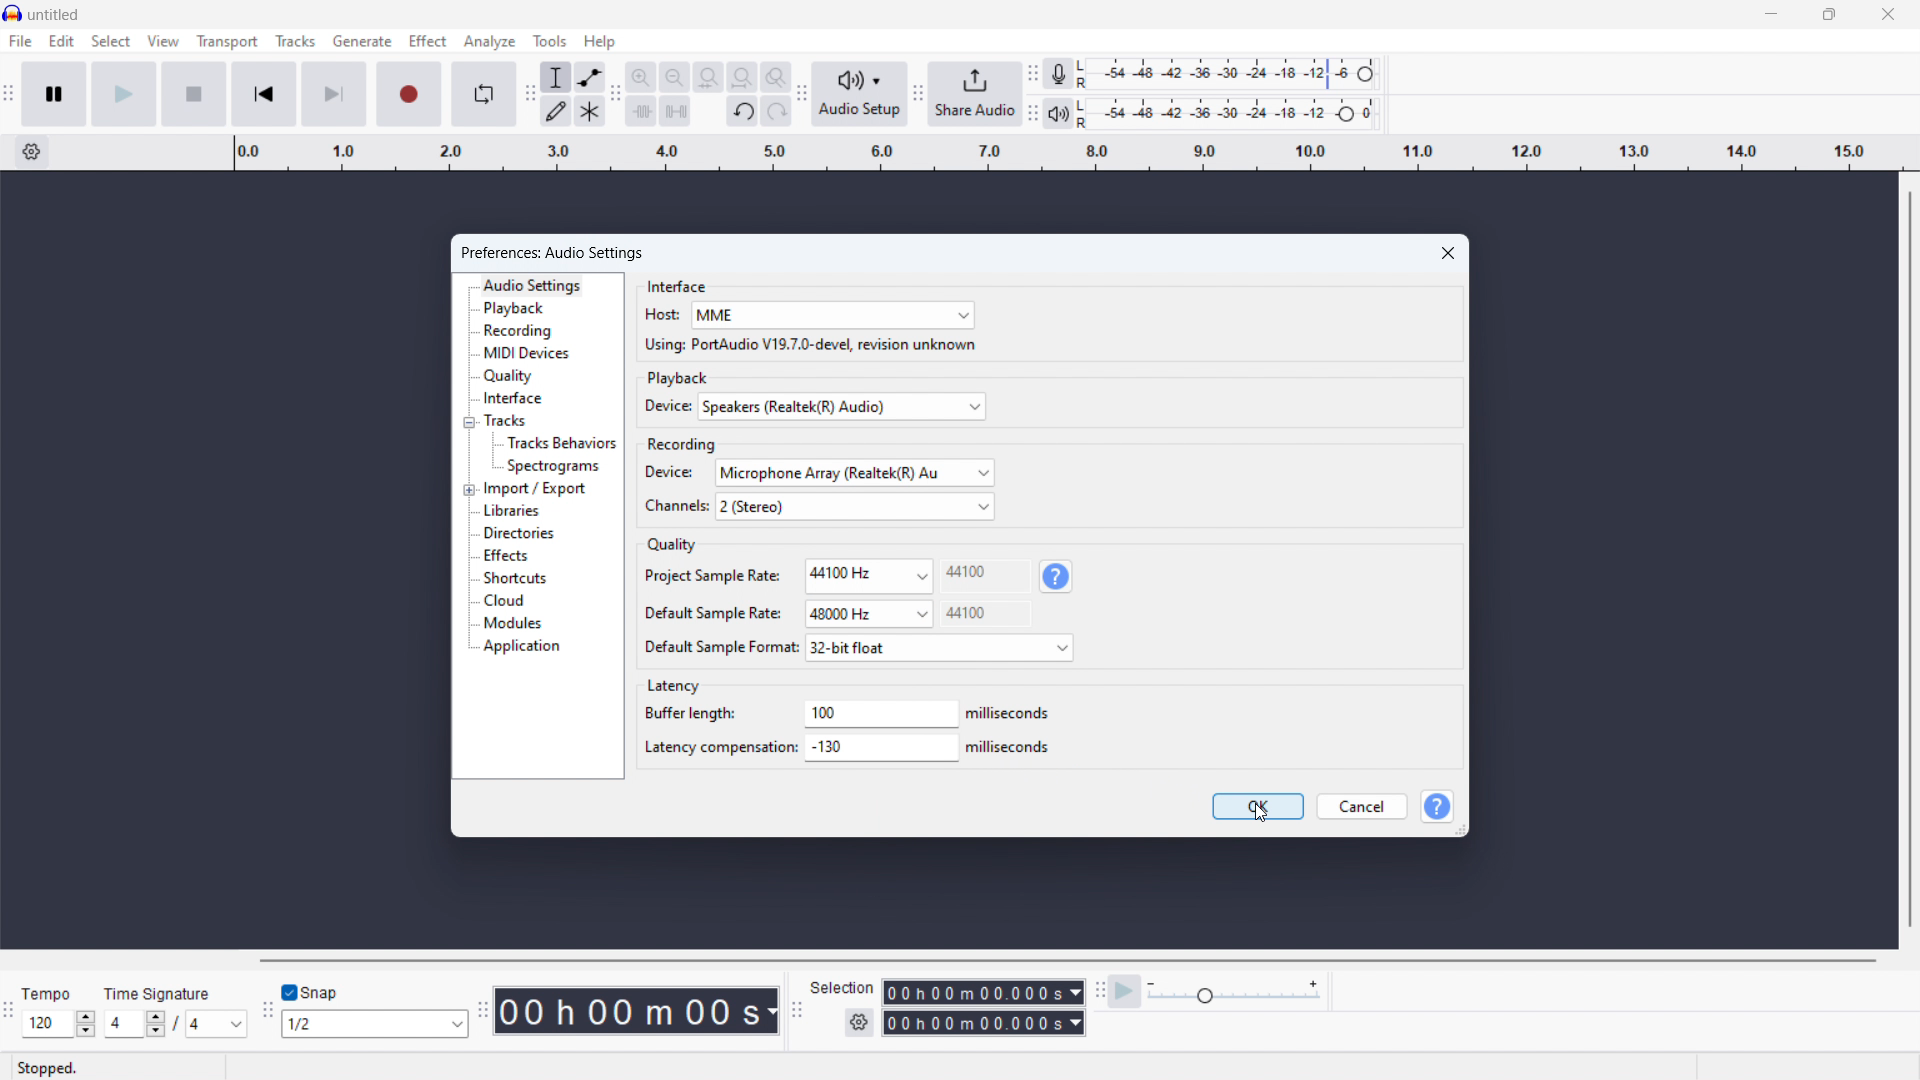 The width and height of the screenshot is (1920, 1080). What do you see at coordinates (1125, 992) in the screenshot?
I see `play at speed` at bounding box center [1125, 992].